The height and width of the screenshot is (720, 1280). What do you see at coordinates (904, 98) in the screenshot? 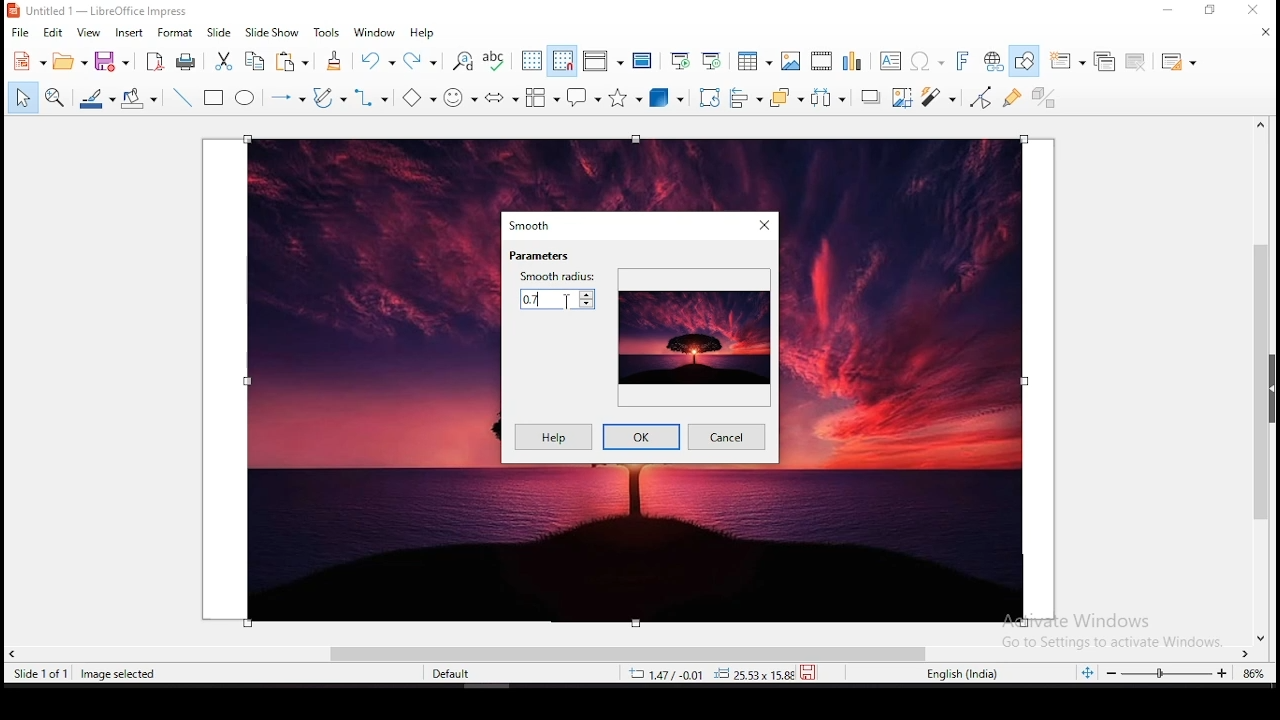
I see `crop image` at bounding box center [904, 98].